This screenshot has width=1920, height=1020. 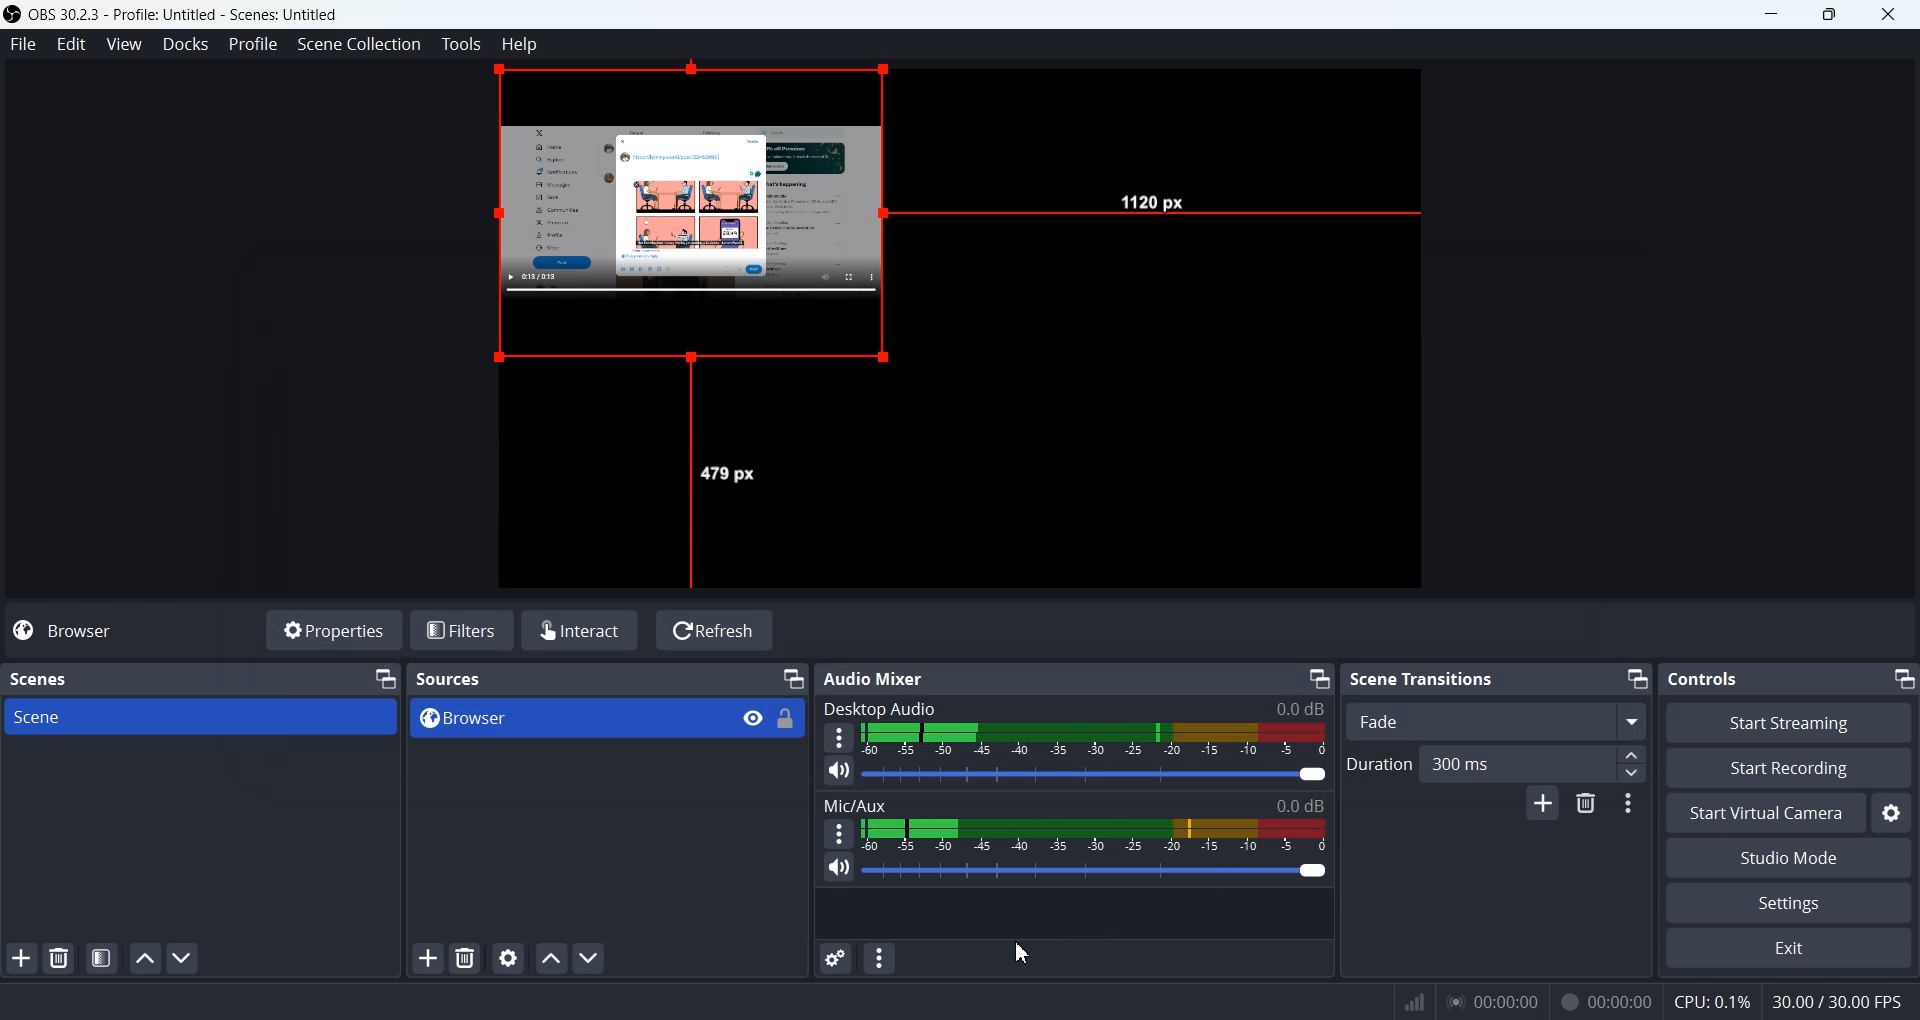 I want to click on Audio mixer menu, so click(x=881, y=958).